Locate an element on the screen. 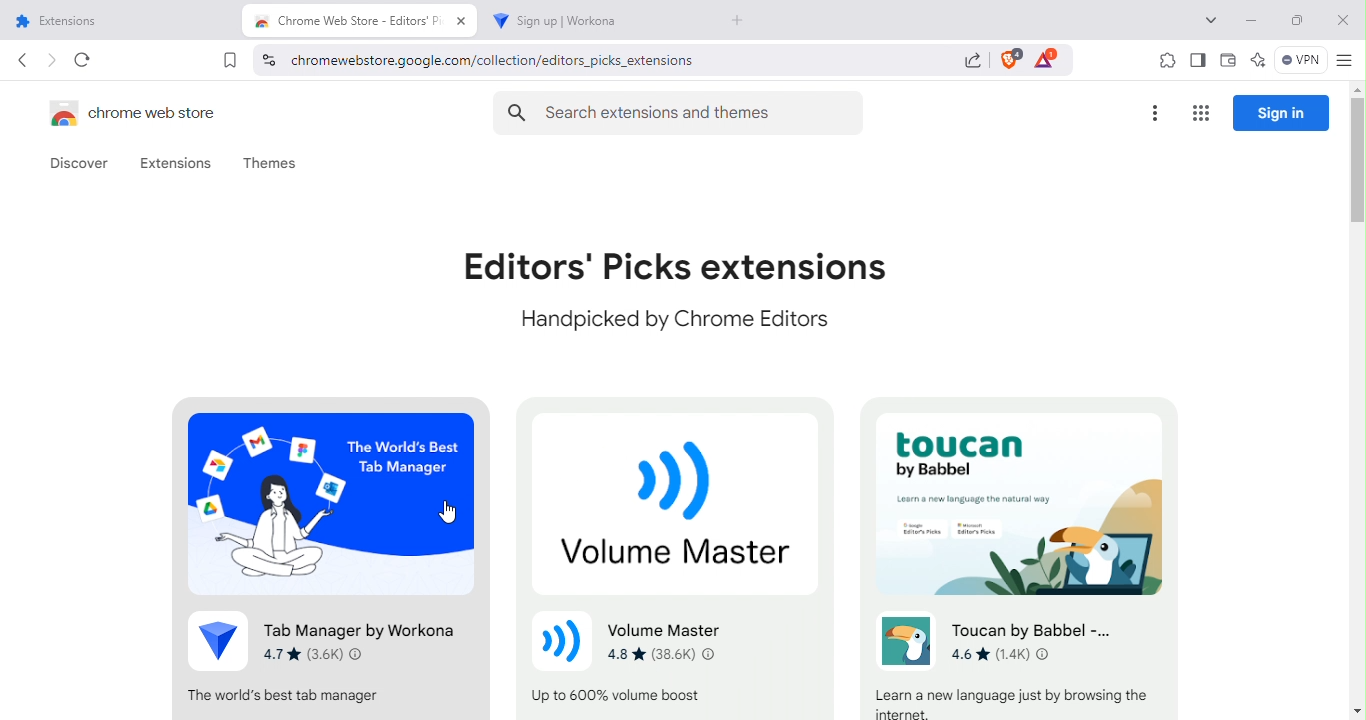 Image resolution: width=1366 pixels, height=720 pixels. Brave AI bot is located at coordinates (1258, 62).